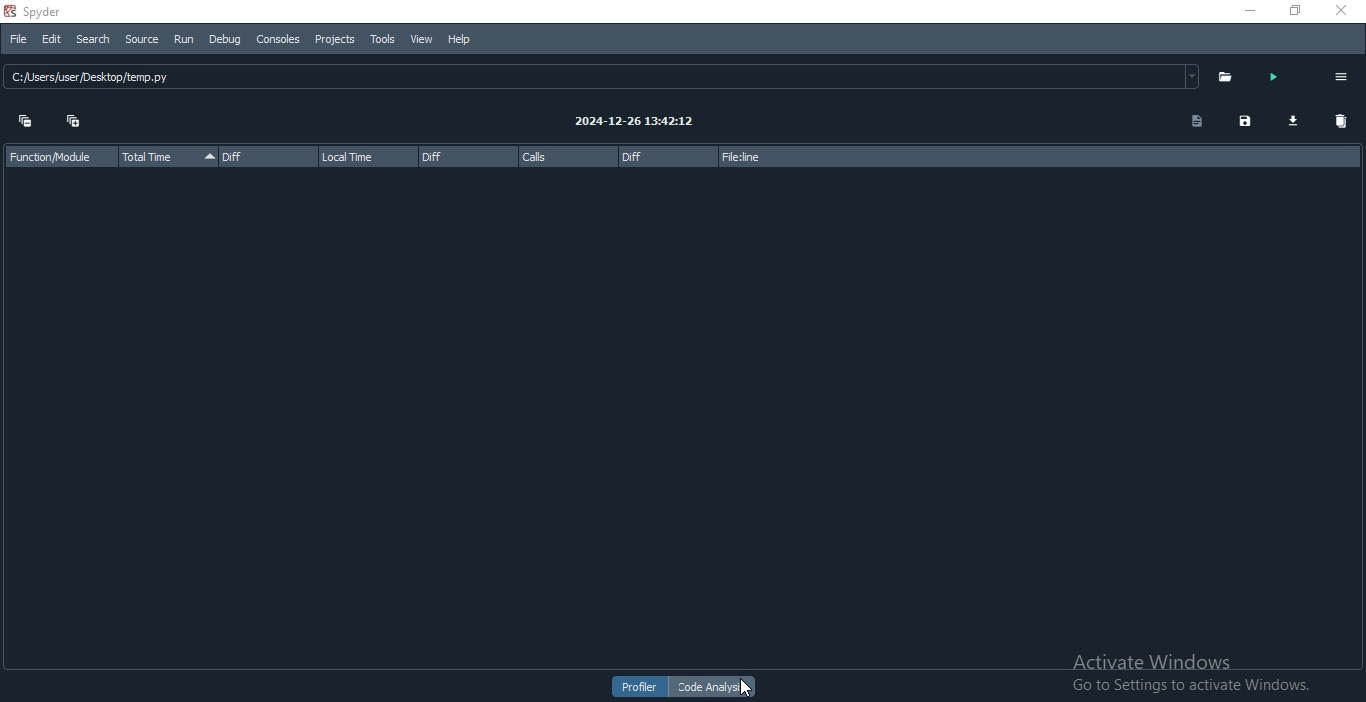 This screenshot has width=1366, height=702. What do you see at coordinates (226, 41) in the screenshot?
I see `Debug` at bounding box center [226, 41].